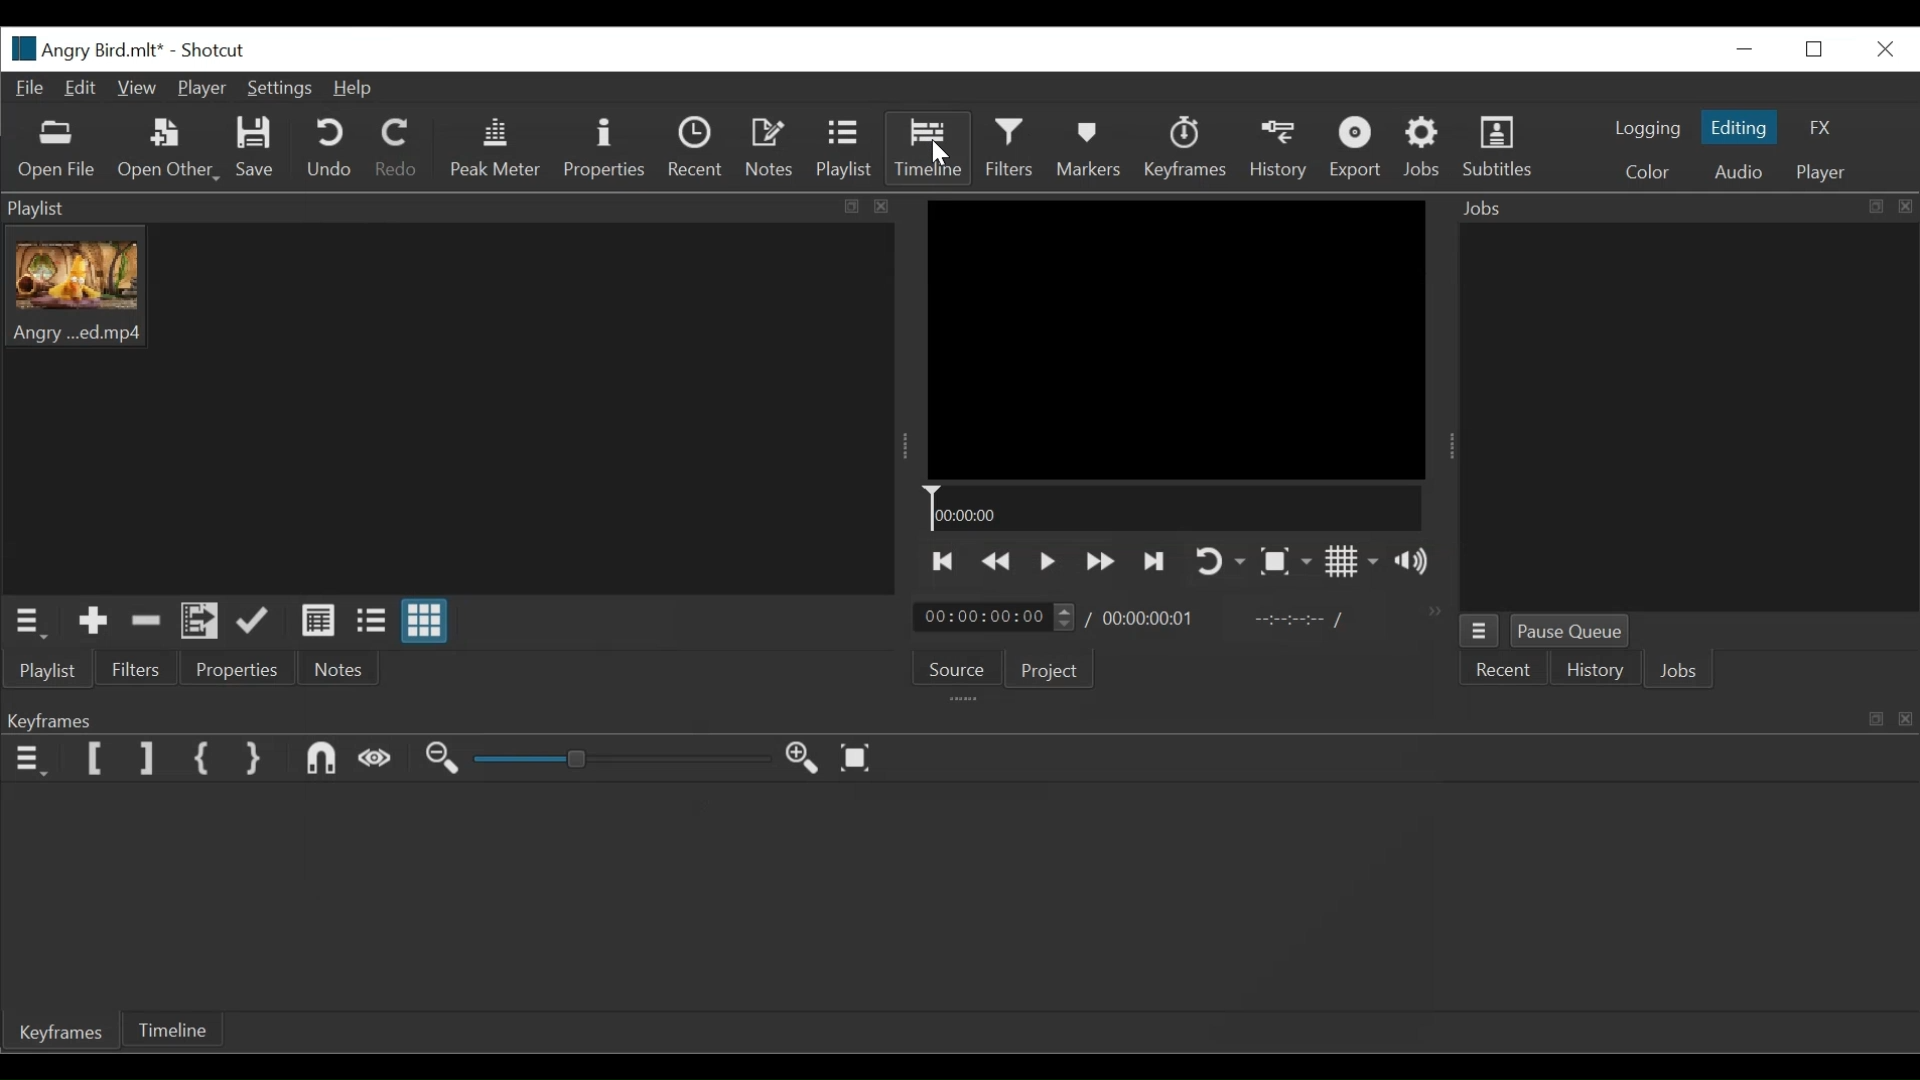 This screenshot has width=1920, height=1080. What do you see at coordinates (1886, 50) in the screenshot?
I see `Close` at bounding box center [1886, 50].